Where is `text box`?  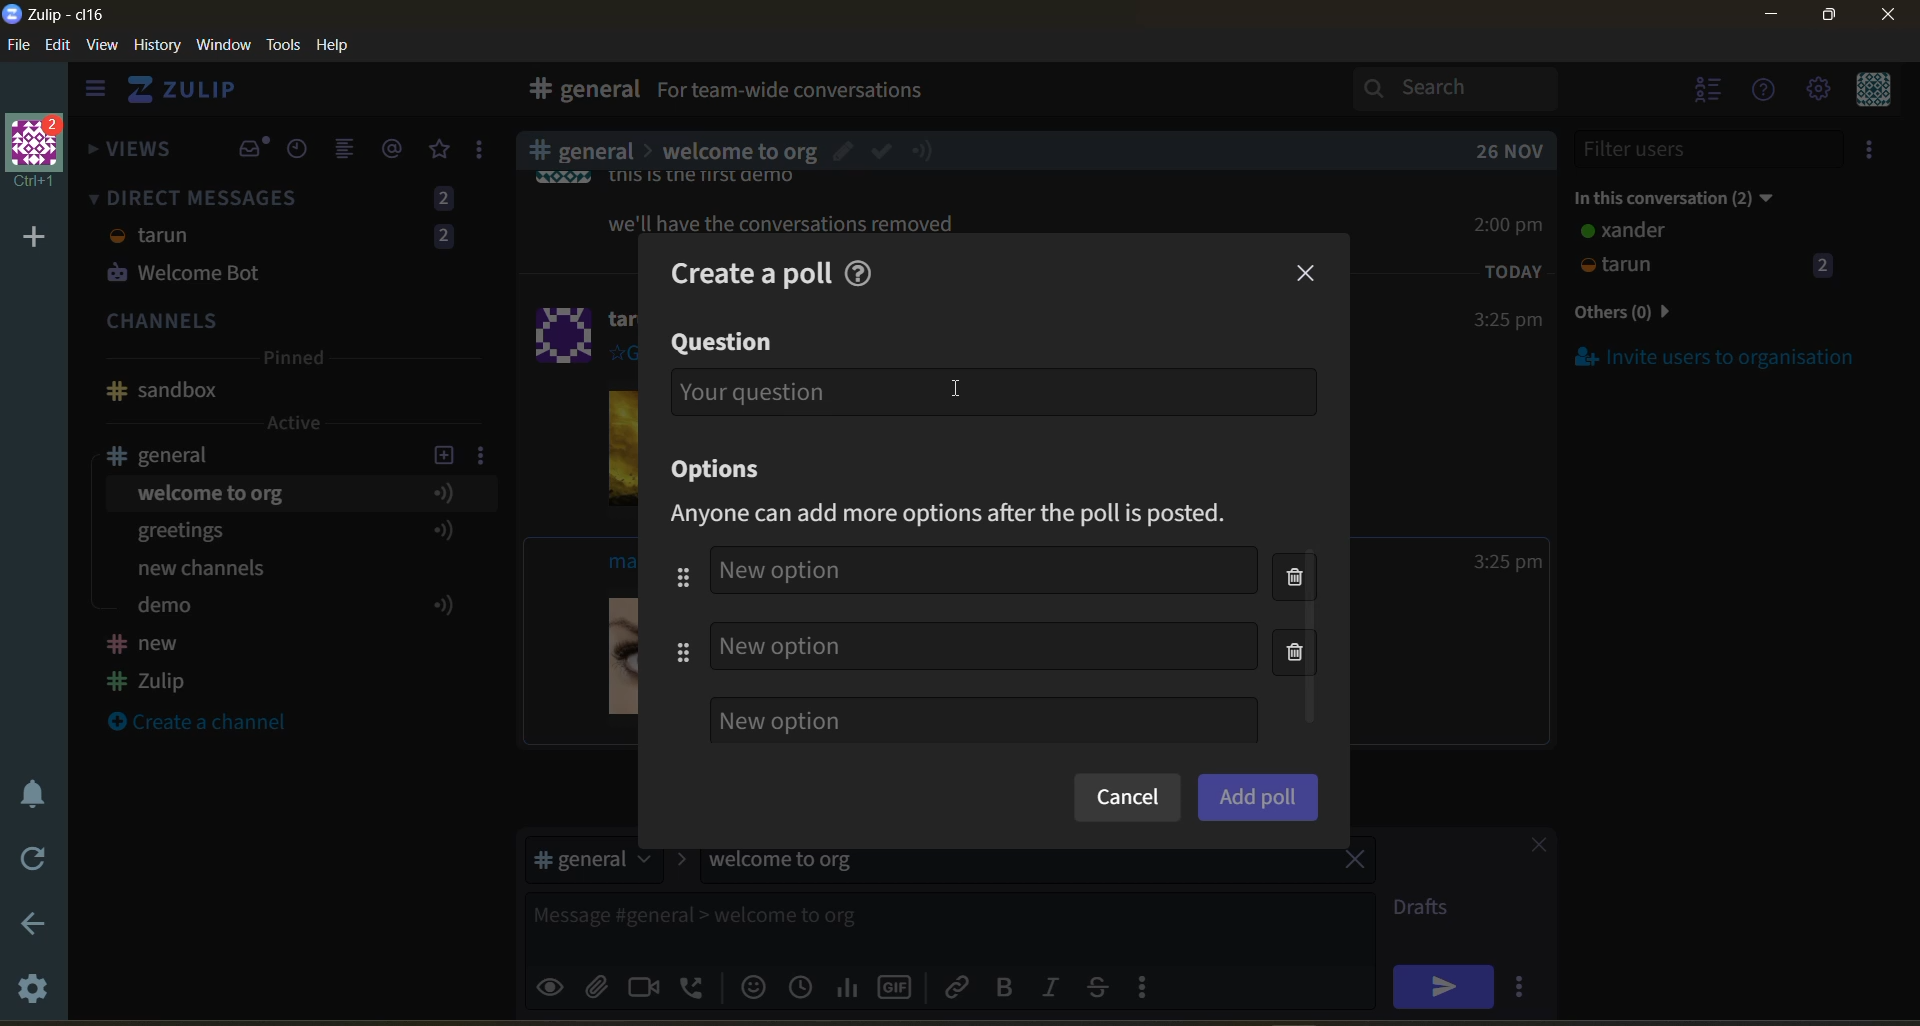 text box is located at coordinates (898, 923).